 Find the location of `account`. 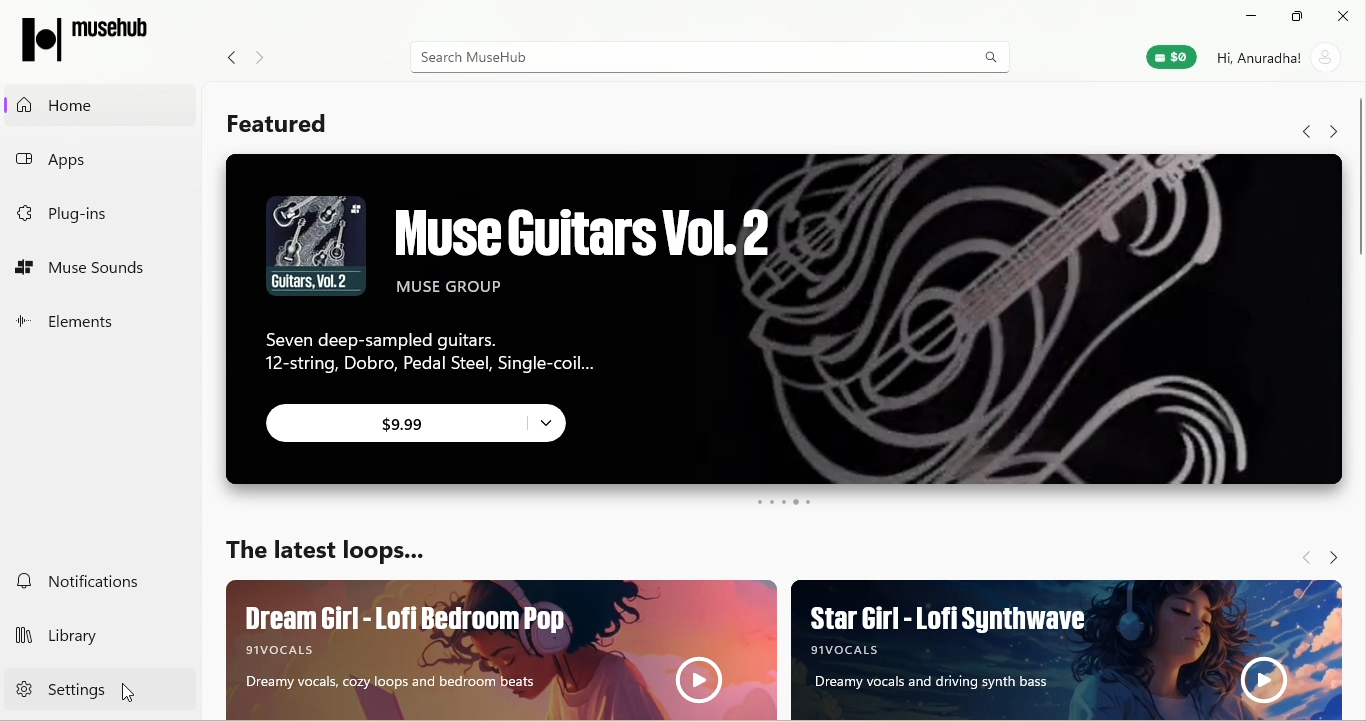

account is located at coordinates (1283, 56).